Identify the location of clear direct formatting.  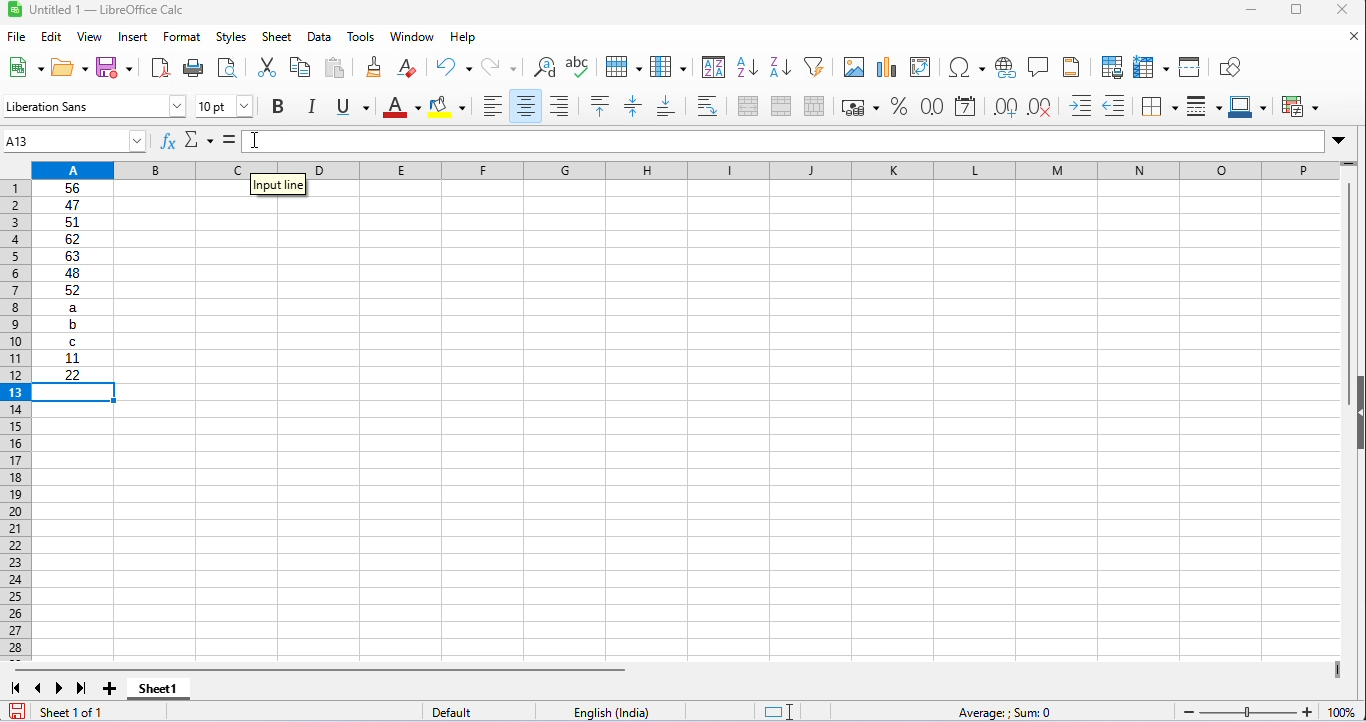
(407, 68).